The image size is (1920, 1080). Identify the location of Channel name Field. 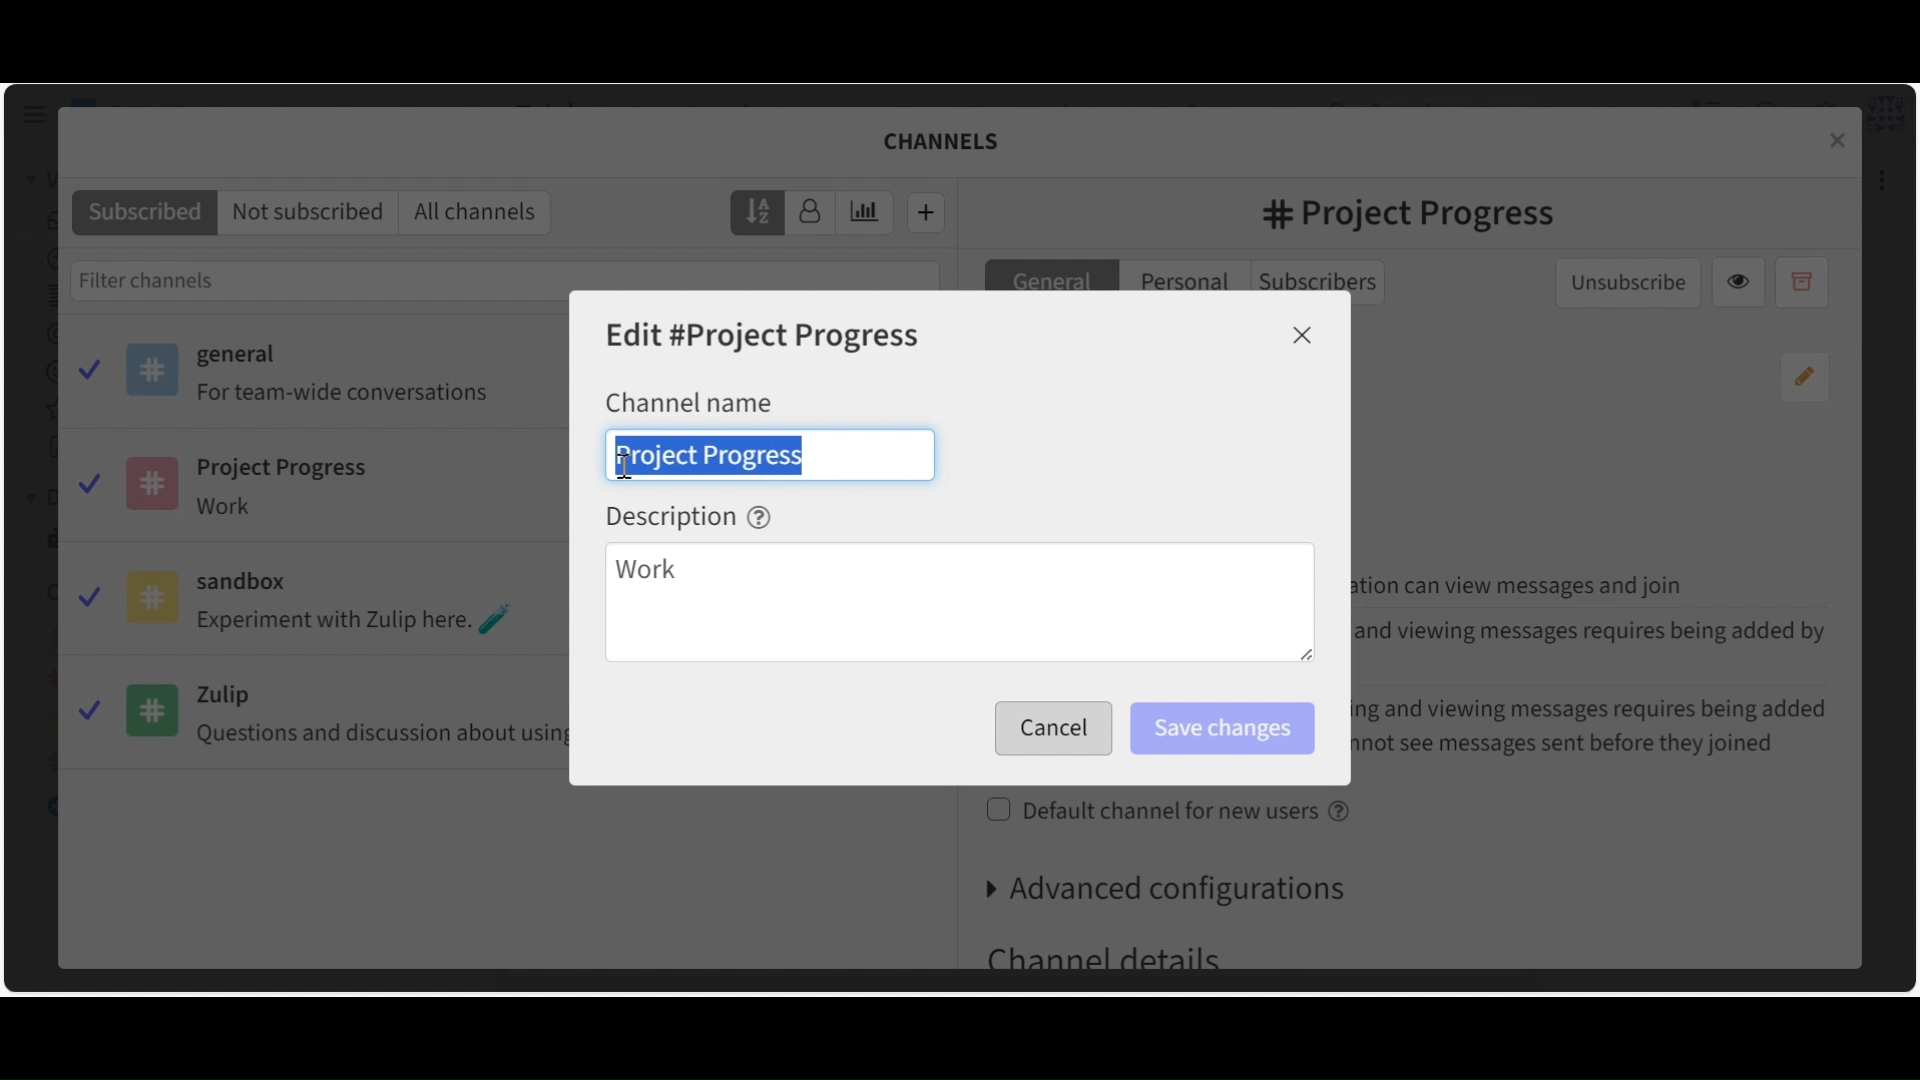
(770, 454).